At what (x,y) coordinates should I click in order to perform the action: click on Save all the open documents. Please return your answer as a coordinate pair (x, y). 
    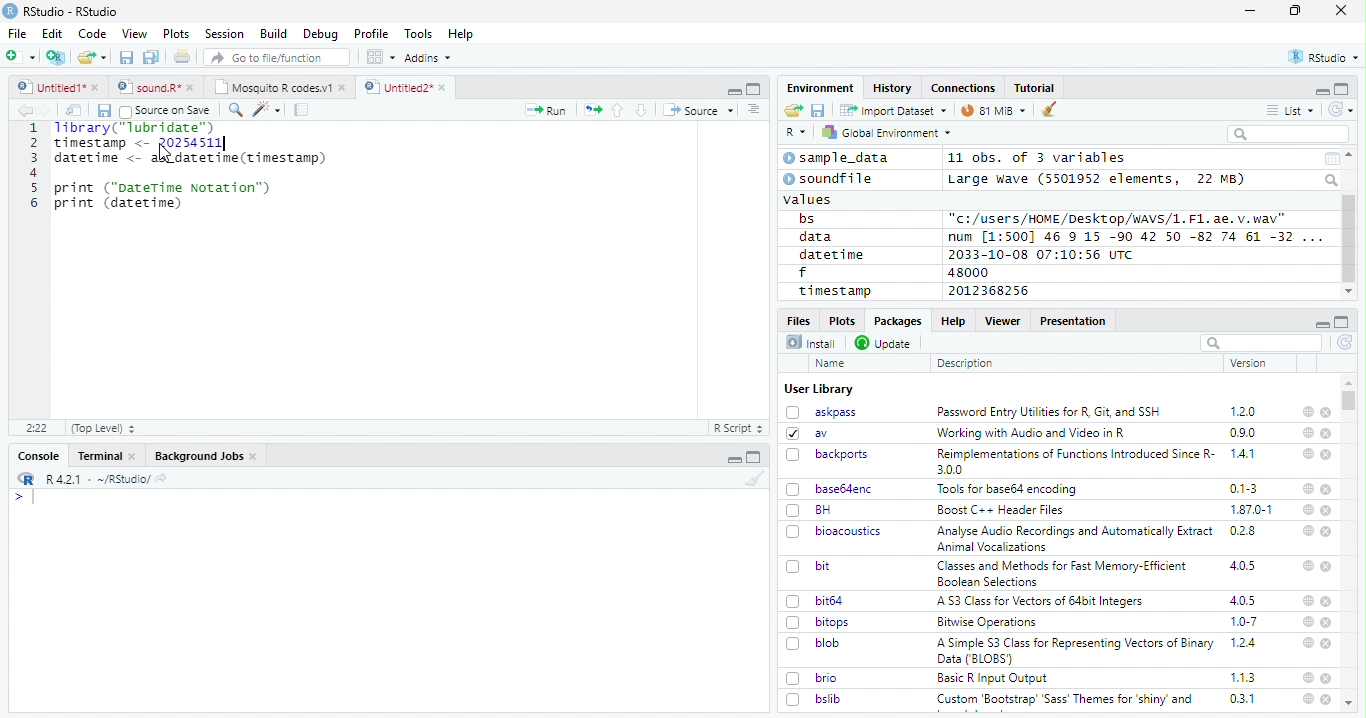
    Looking at the image, I should click on (152, 58).